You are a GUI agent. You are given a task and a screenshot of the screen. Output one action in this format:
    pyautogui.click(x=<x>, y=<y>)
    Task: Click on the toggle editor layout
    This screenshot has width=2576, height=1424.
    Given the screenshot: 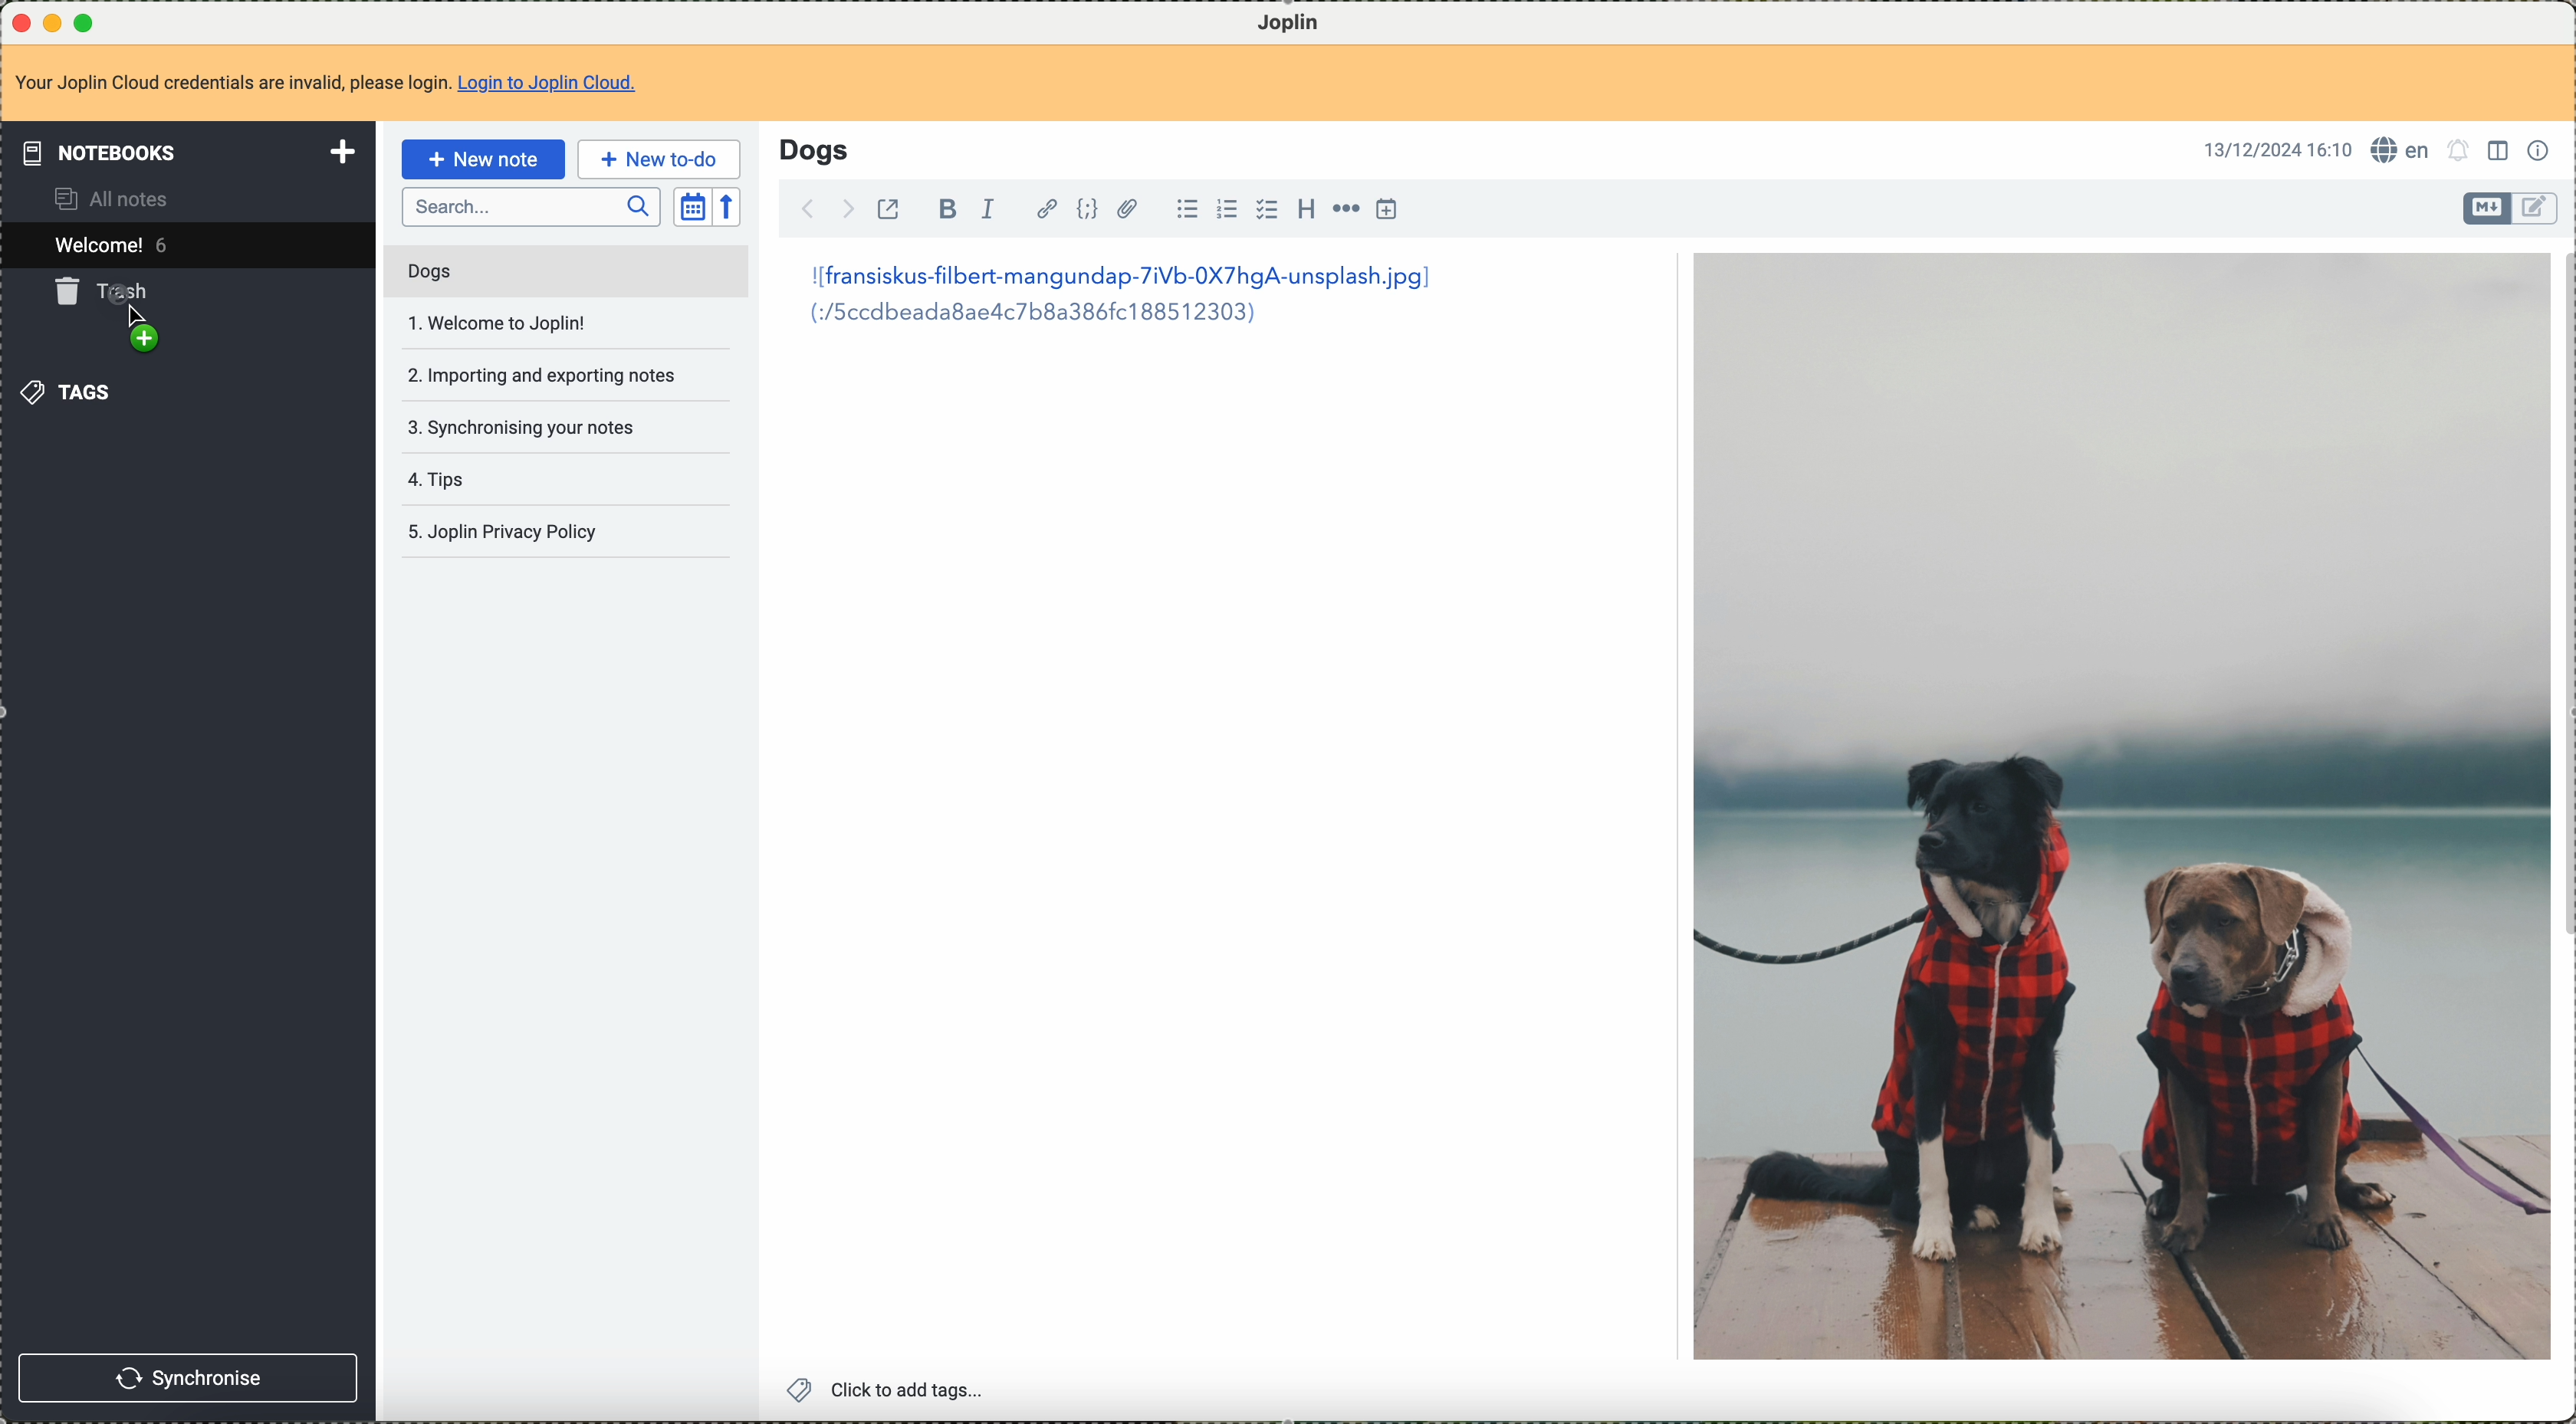 What is the action you would take?
    pyautogui.click(x=2503, y=150)
    